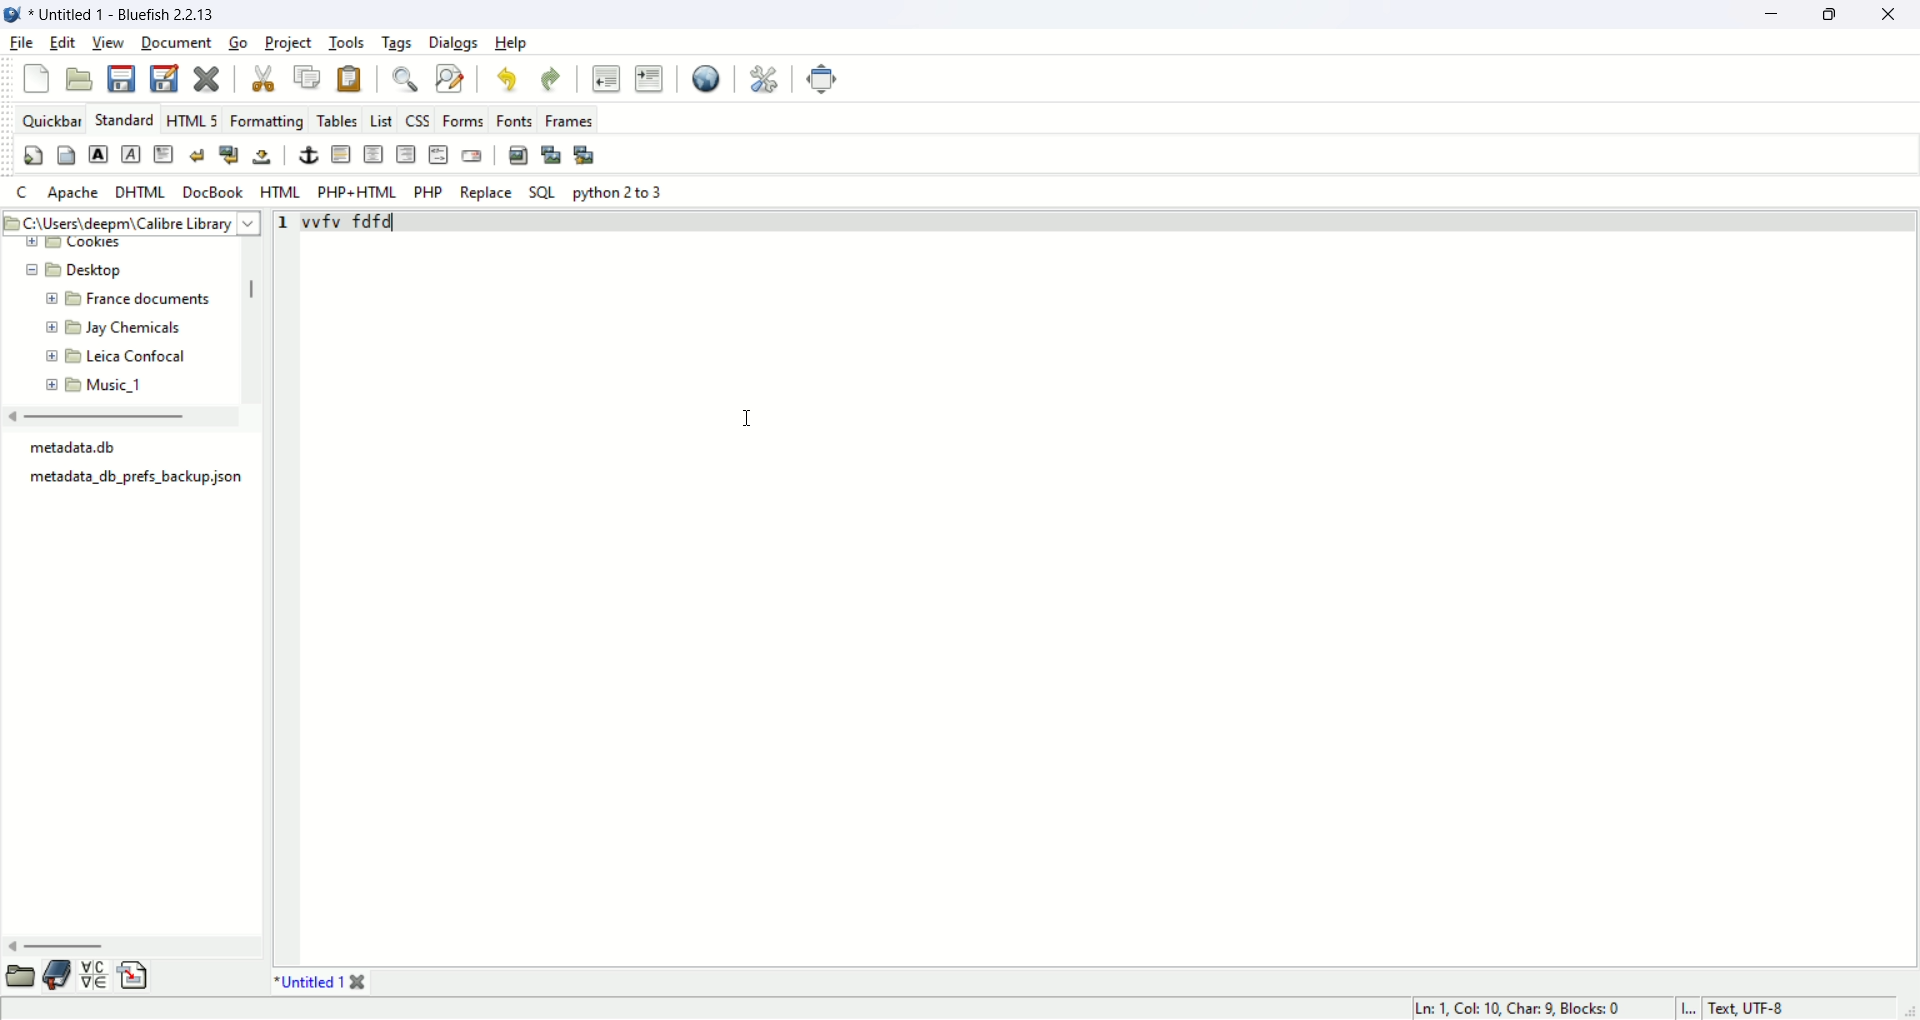  What do you see at coordinates (129, 13) in the screenshot?
I see `title` at bounding box center [129, 13].